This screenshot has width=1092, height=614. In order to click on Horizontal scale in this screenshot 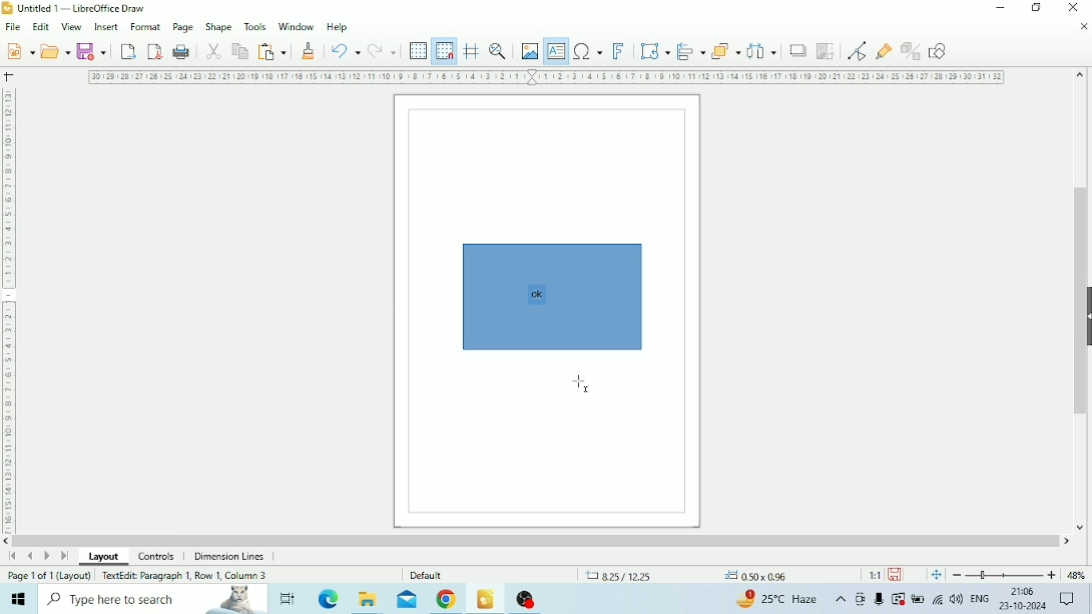, I will do `click(548, 78)`.